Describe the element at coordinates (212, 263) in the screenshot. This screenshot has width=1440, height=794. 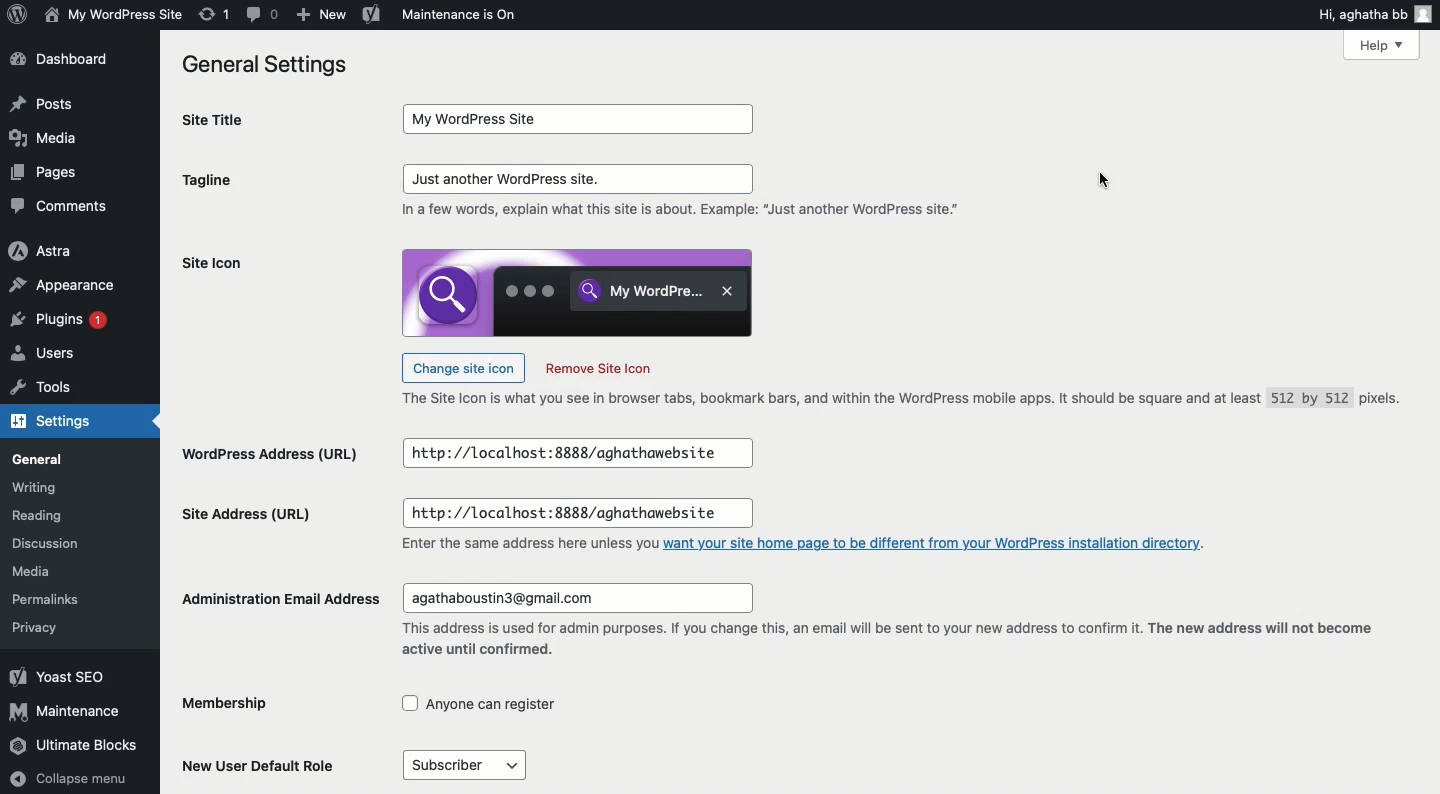
I see `Site icon` at that location.